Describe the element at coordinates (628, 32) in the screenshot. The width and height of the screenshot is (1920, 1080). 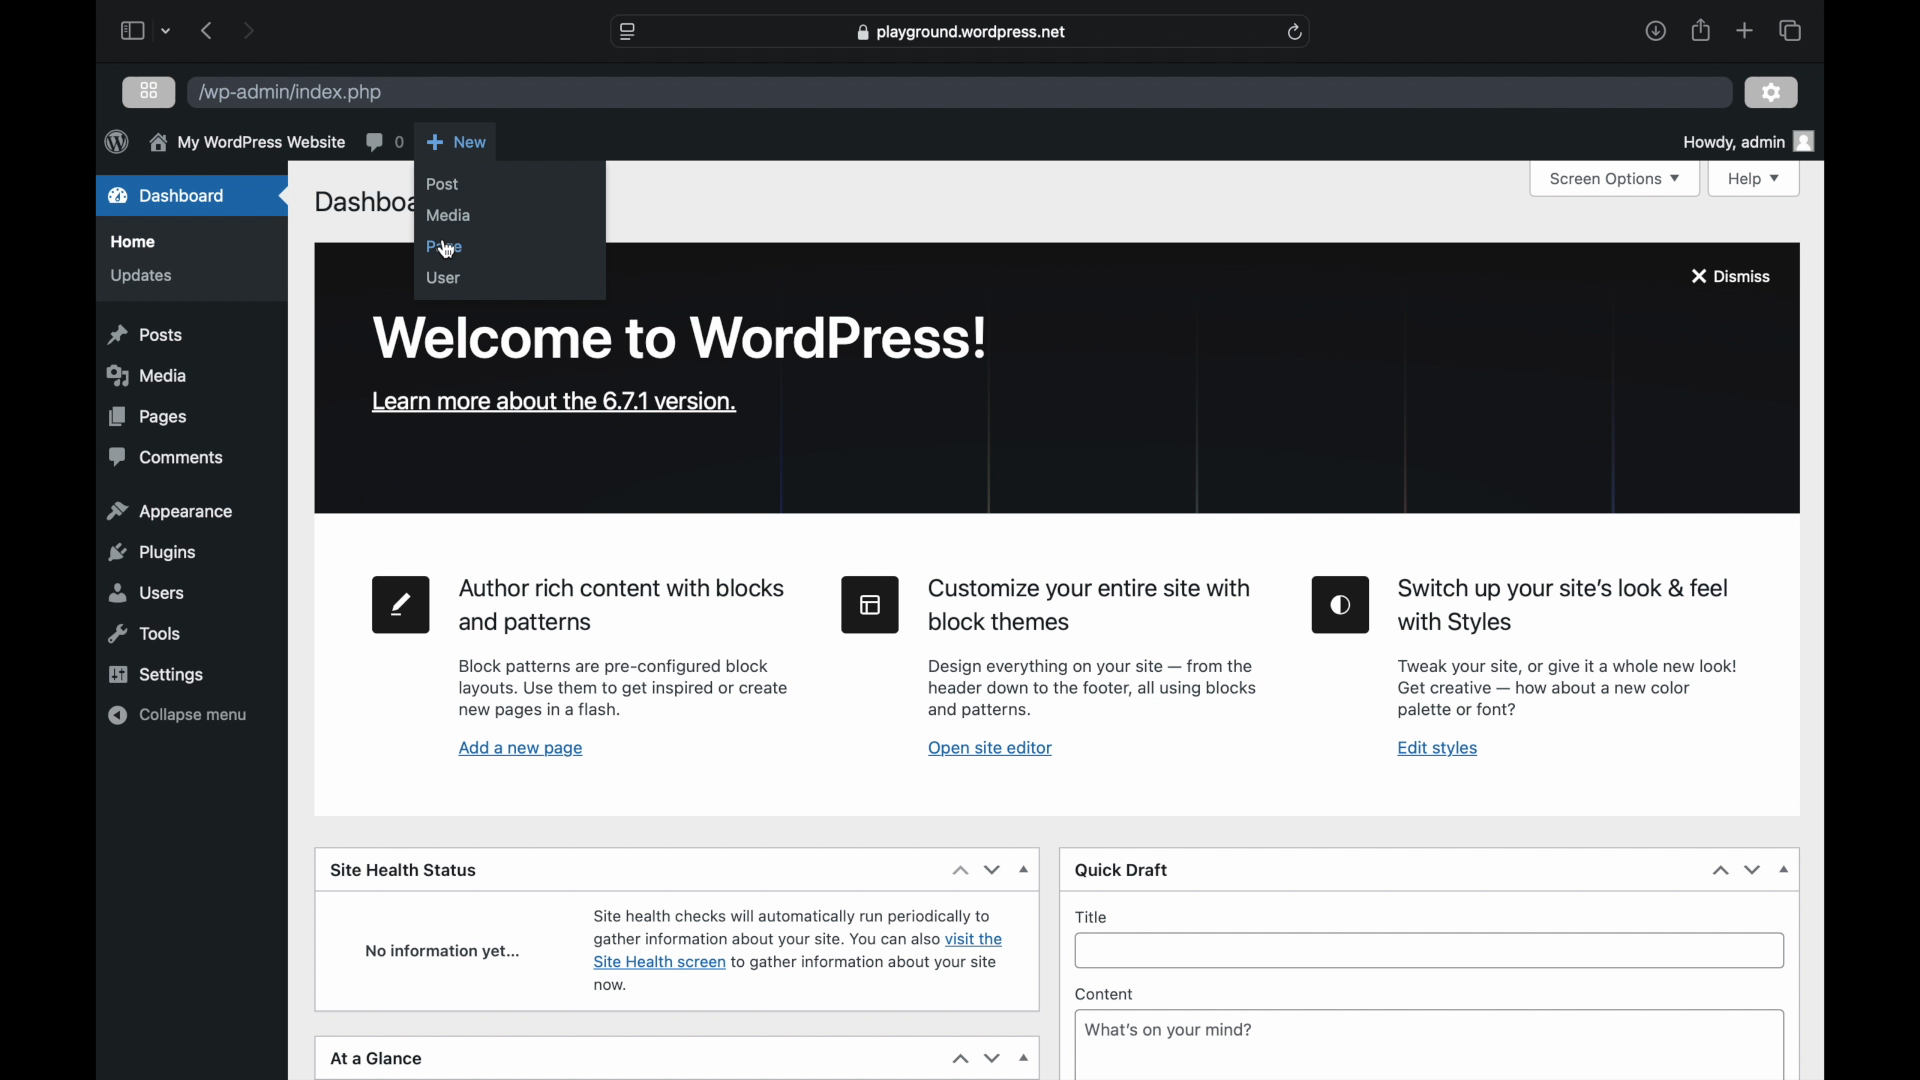
I see `website settings` at that location.